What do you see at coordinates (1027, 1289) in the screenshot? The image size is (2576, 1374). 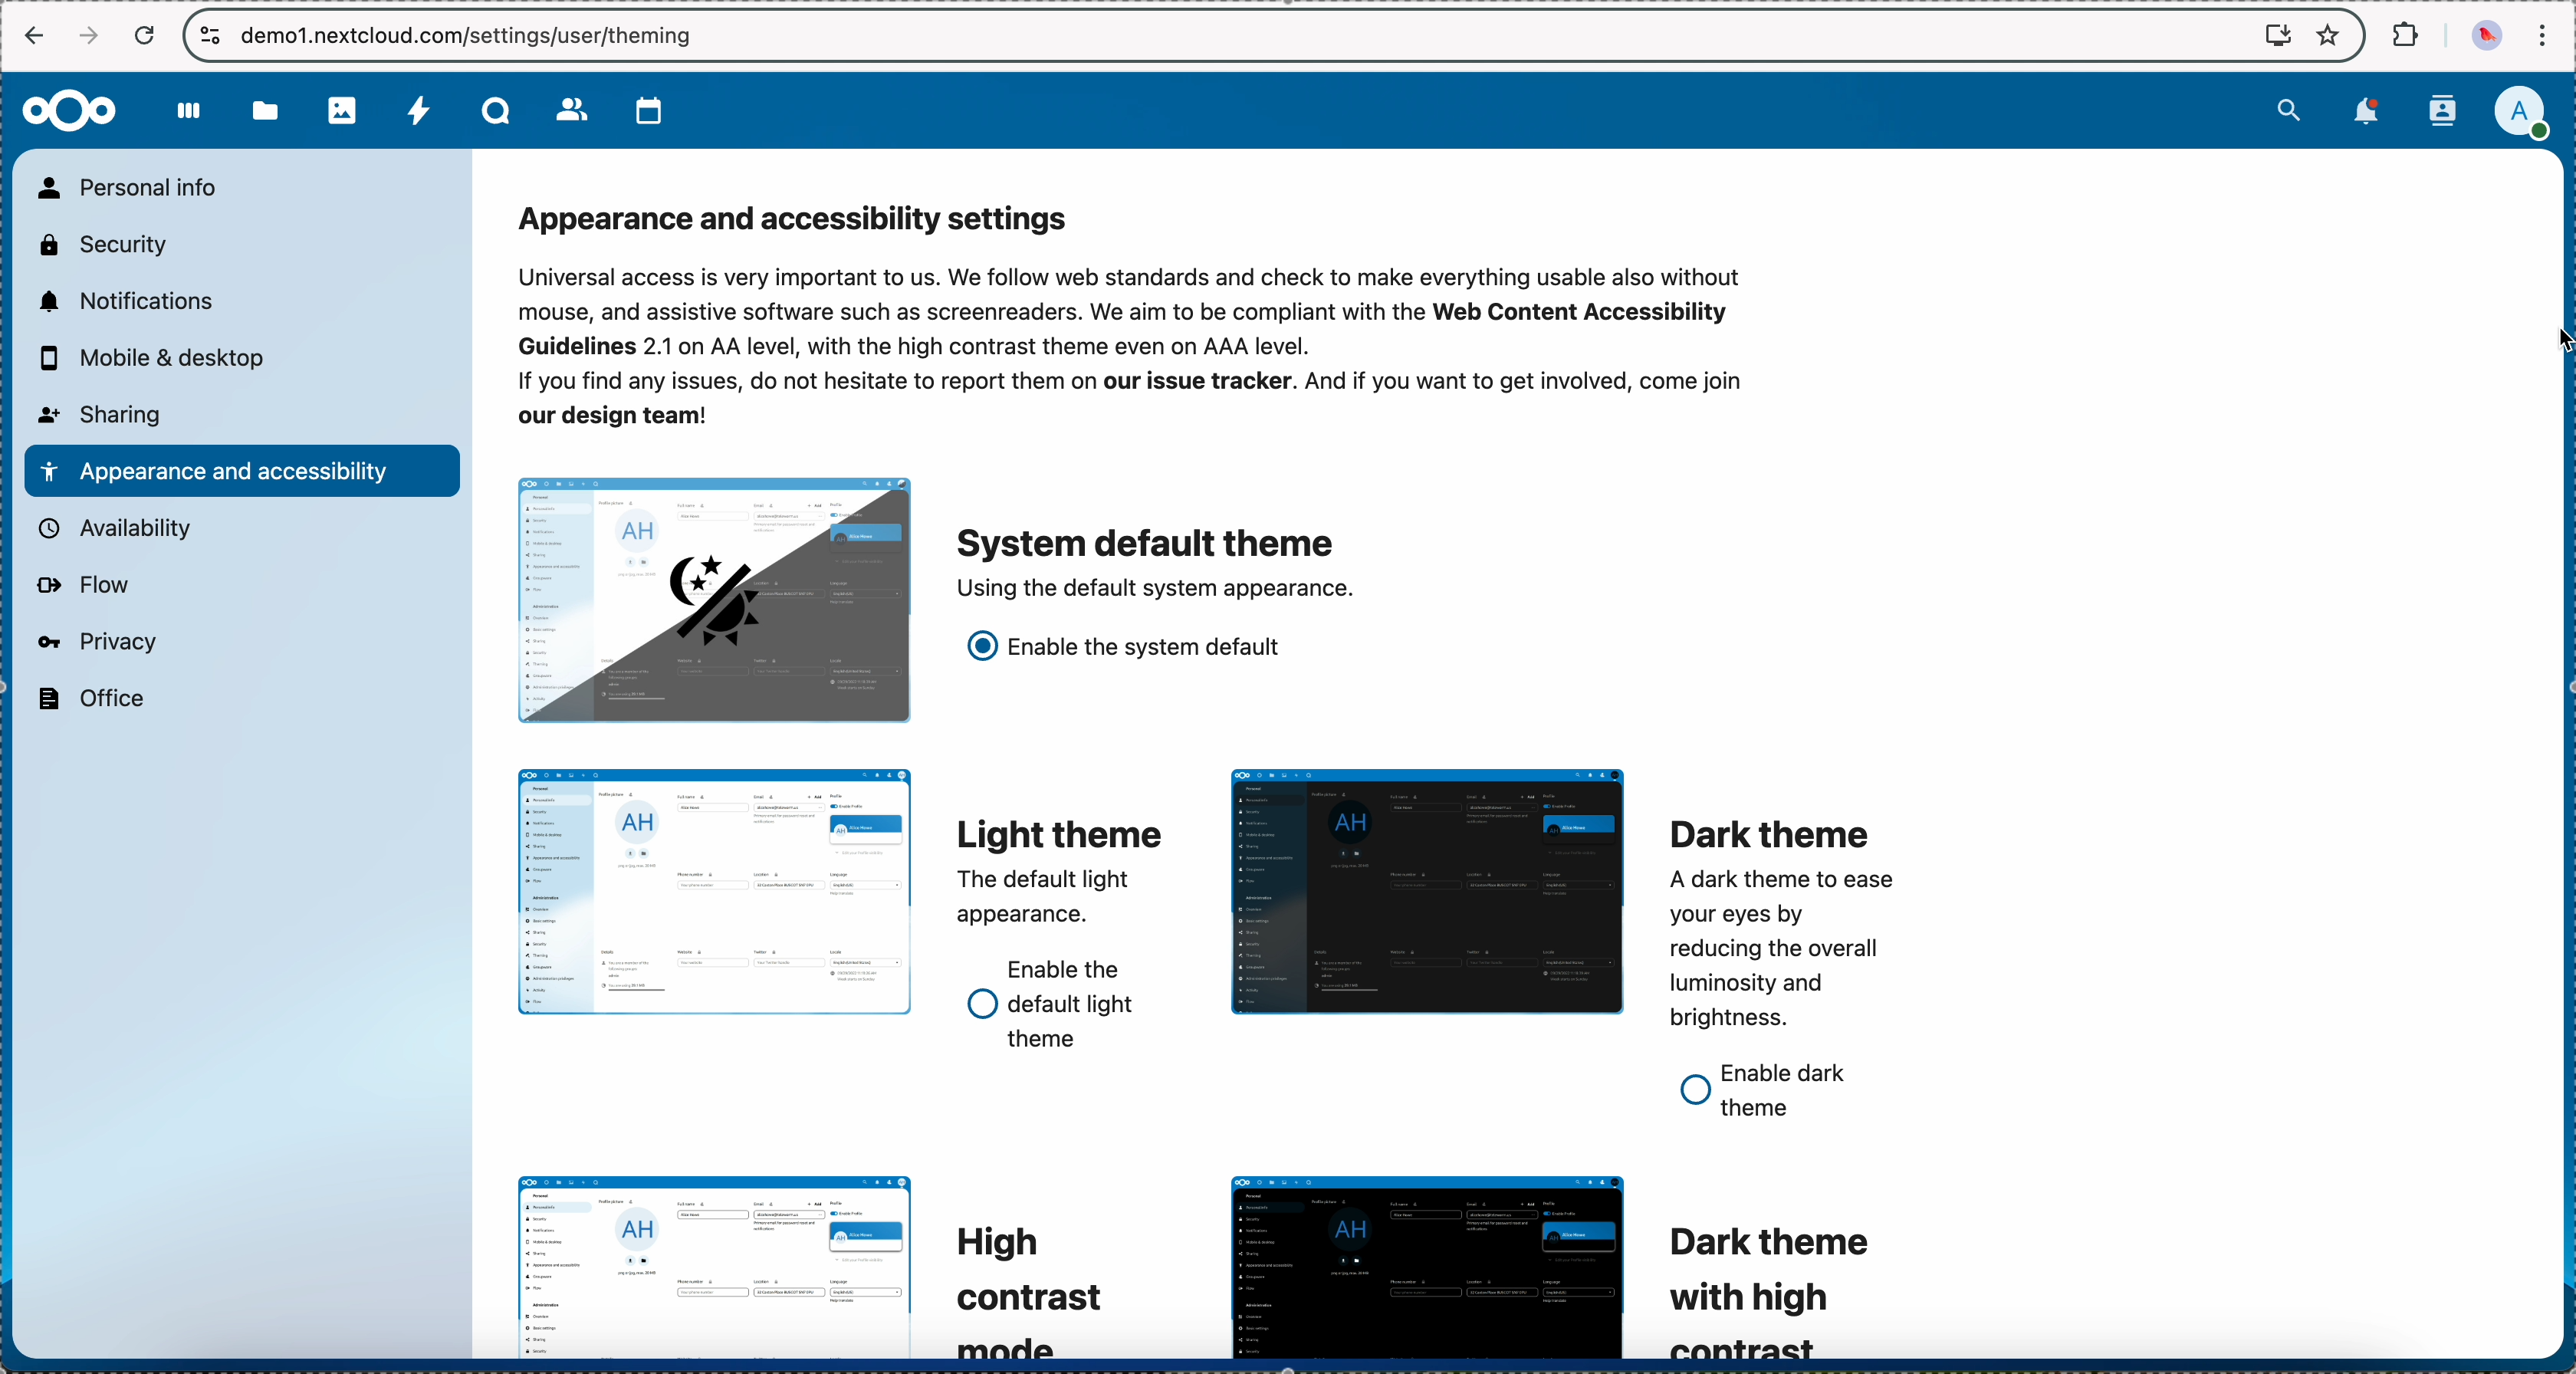 I see `high contrast mode` at bounding box center [1027, 1289].